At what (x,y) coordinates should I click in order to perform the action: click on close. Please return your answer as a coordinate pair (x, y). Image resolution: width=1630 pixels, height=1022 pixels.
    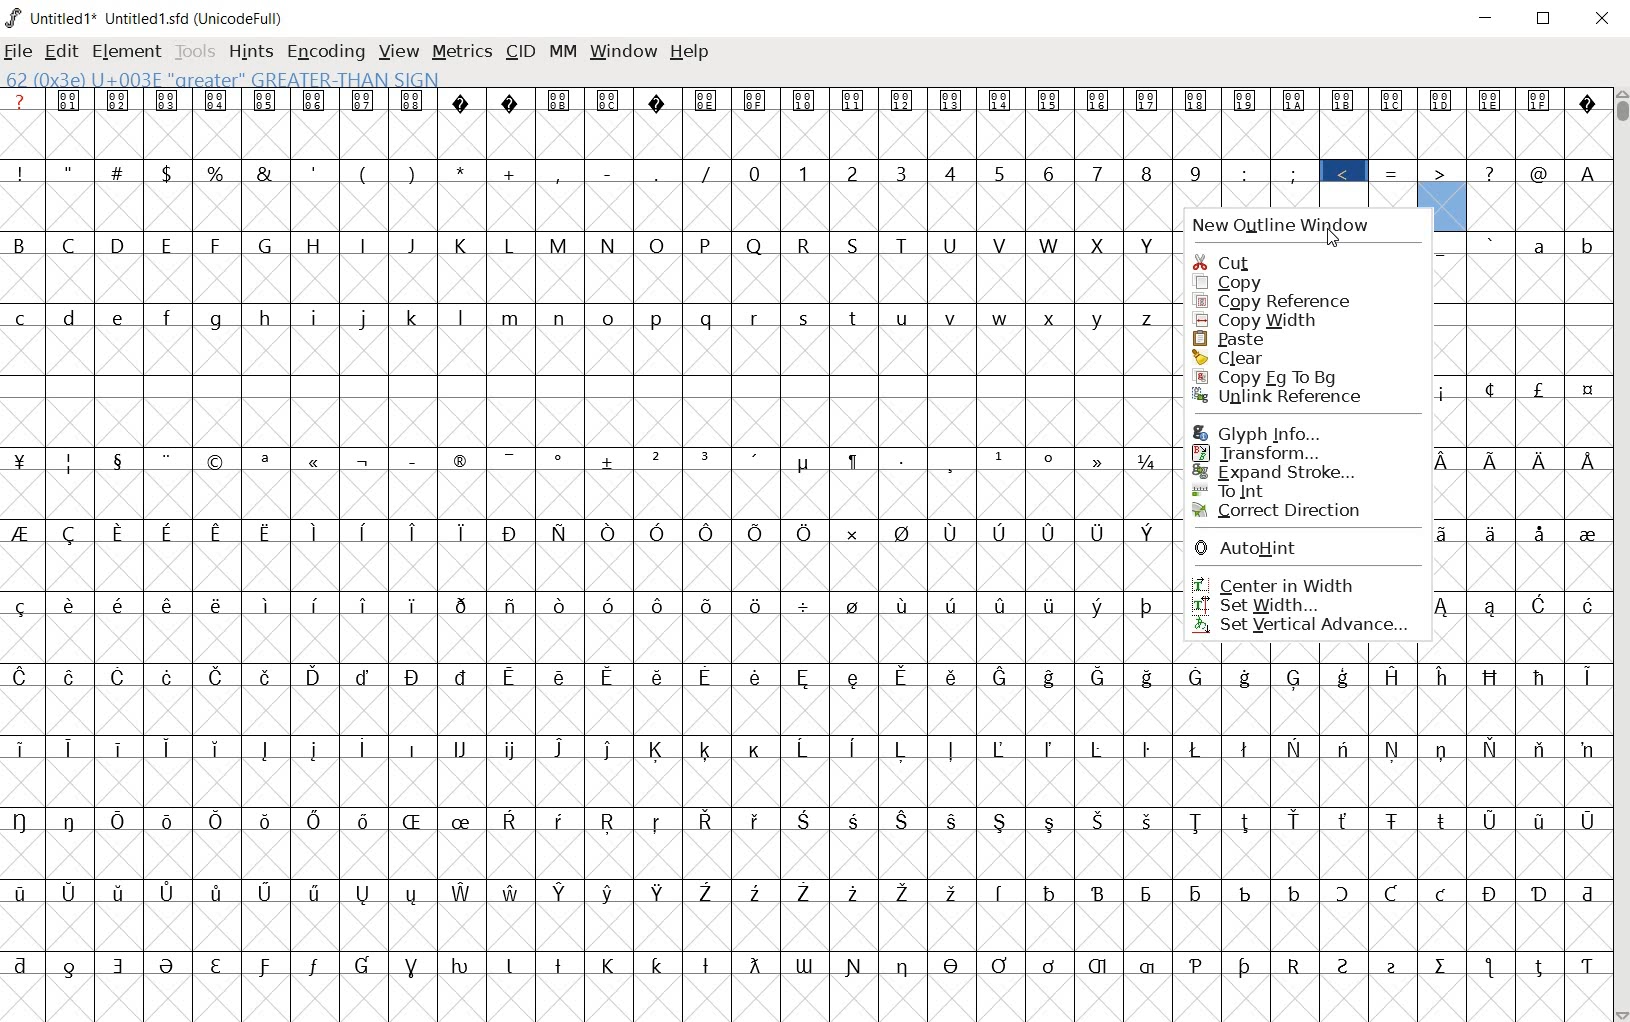
    Looking at the image, I should click on (1601, 18).